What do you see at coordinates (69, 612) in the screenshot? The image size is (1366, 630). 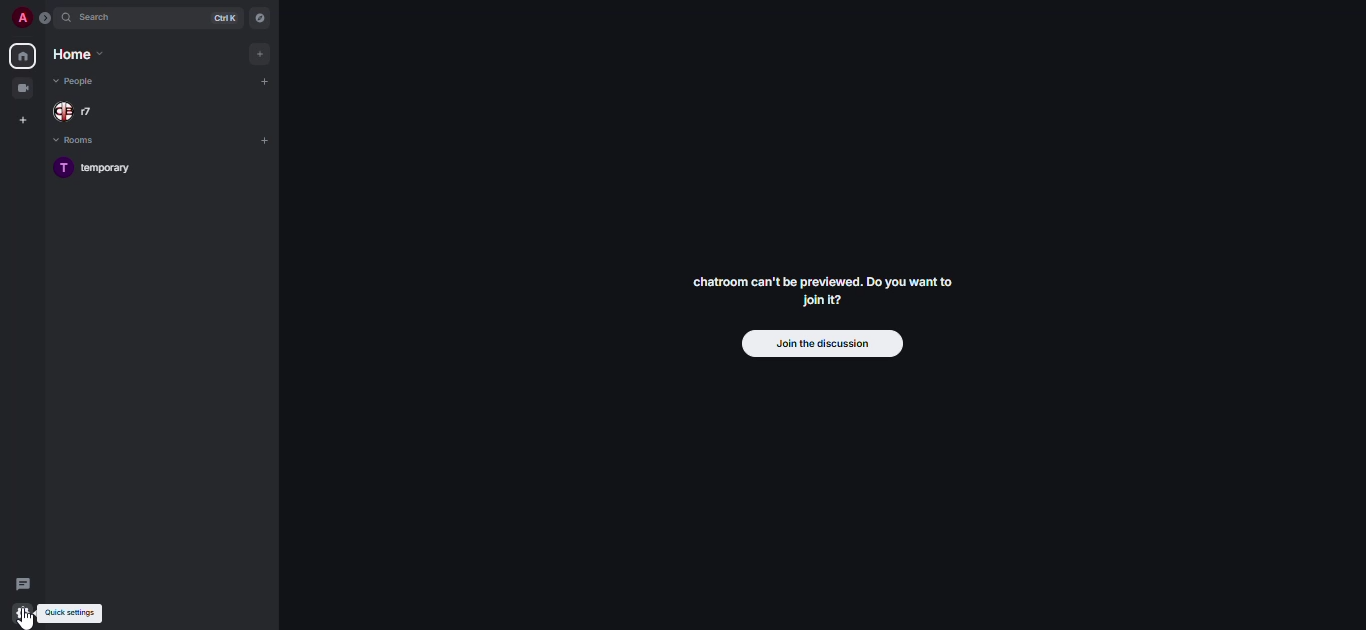 I see `quick settings` at bounding box center [69, 612].